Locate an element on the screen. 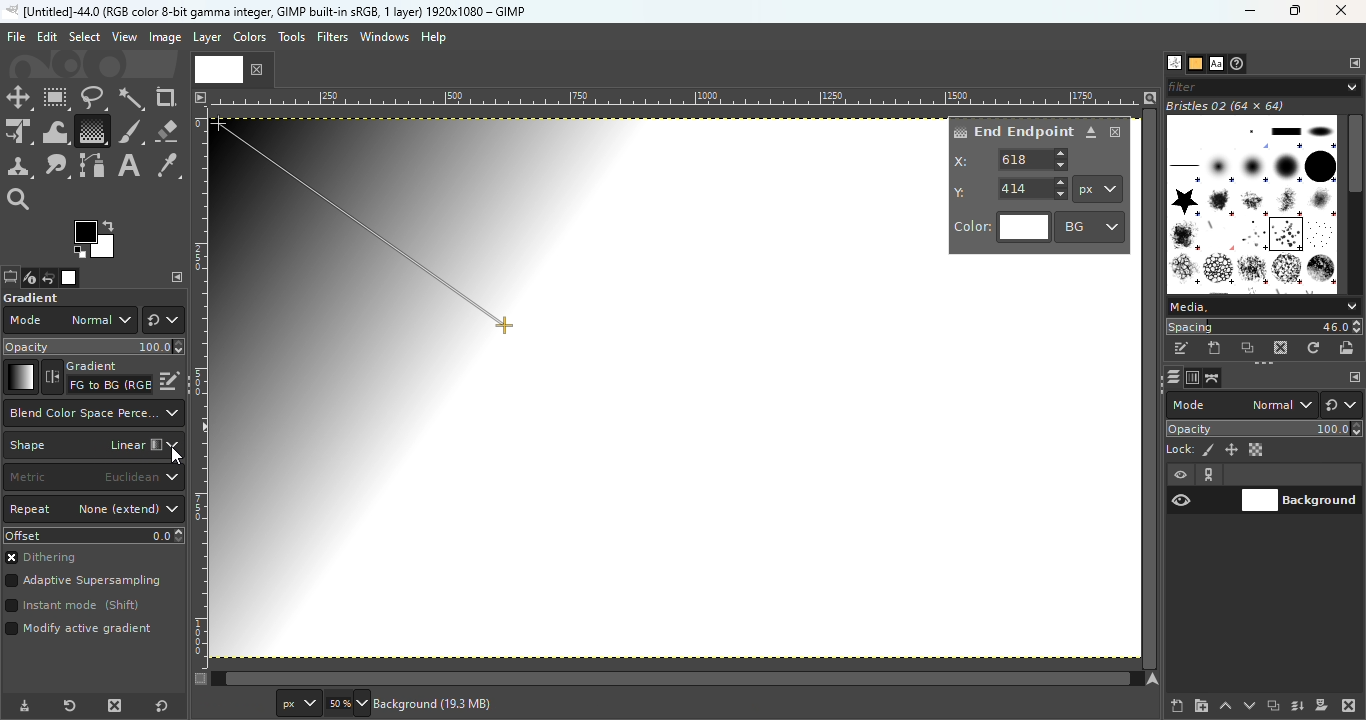  Instant mode is located at coordinates (71, 607).